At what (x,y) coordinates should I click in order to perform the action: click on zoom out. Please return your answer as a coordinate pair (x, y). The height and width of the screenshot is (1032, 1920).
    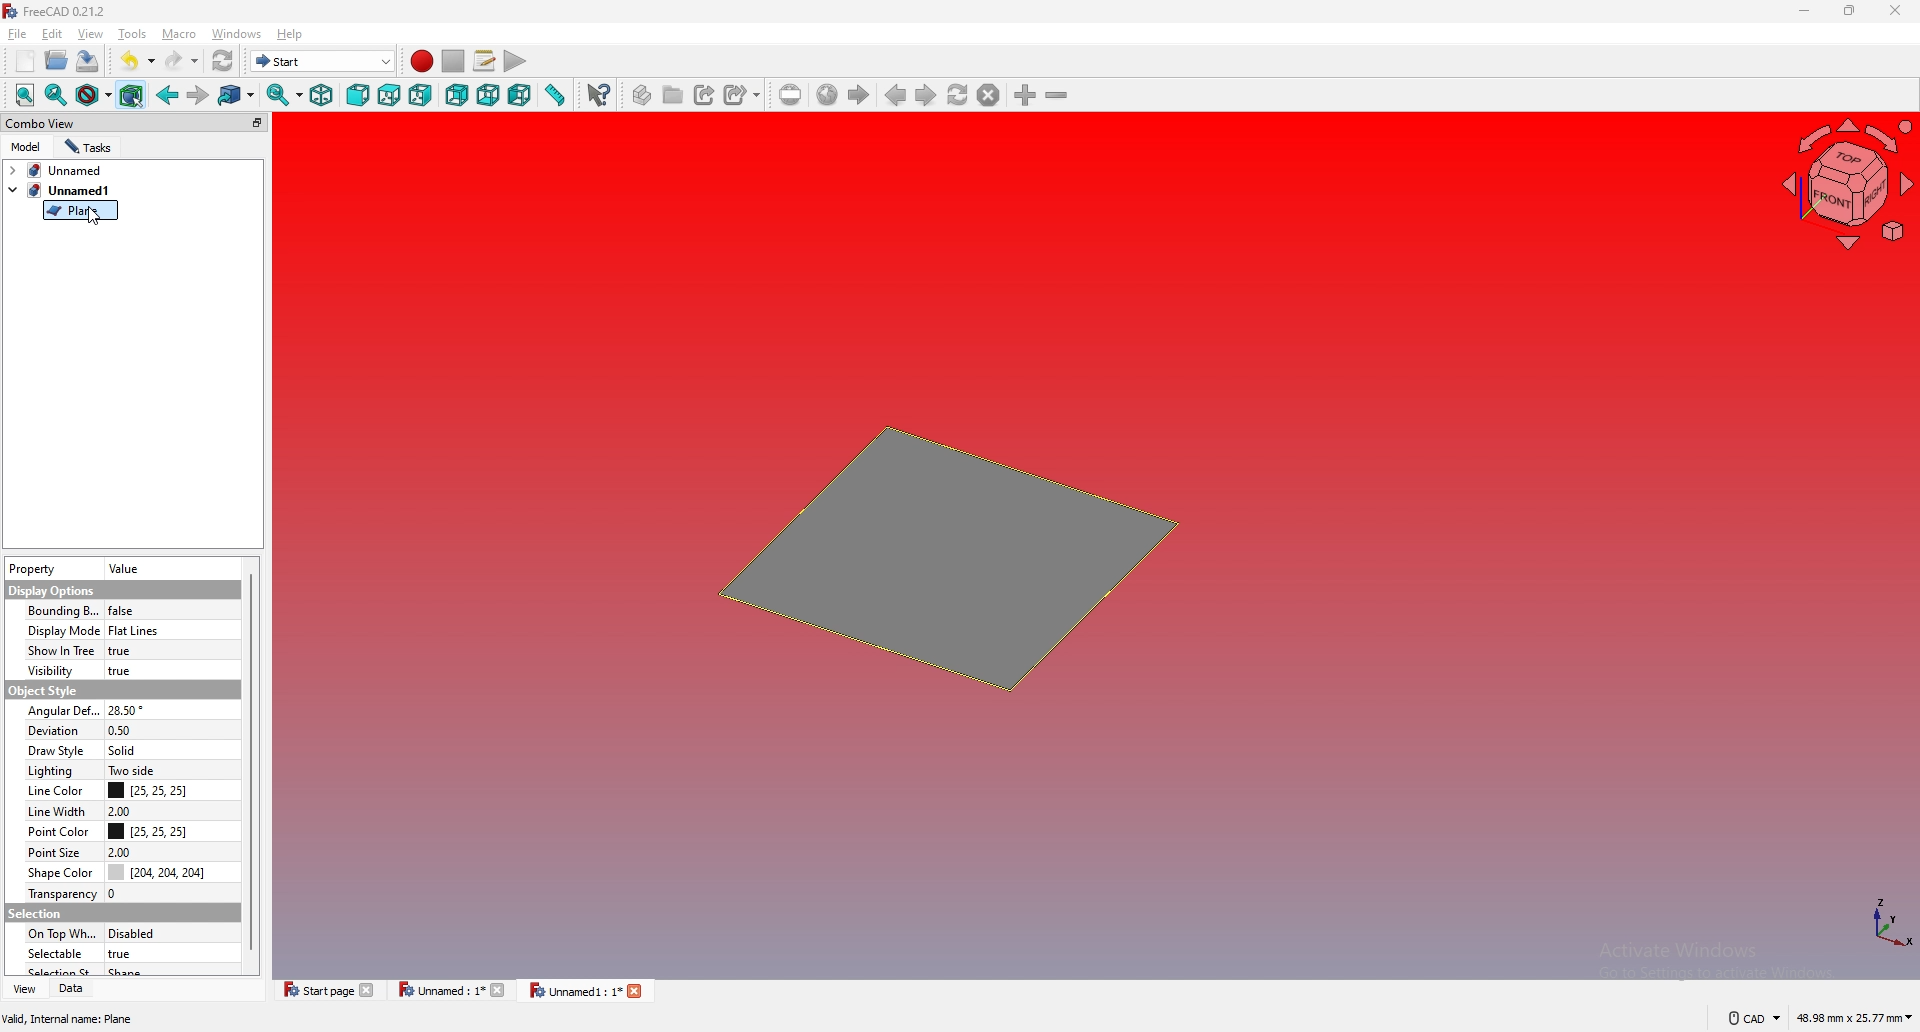
    Looking at the image, I should click on (1056, 94).